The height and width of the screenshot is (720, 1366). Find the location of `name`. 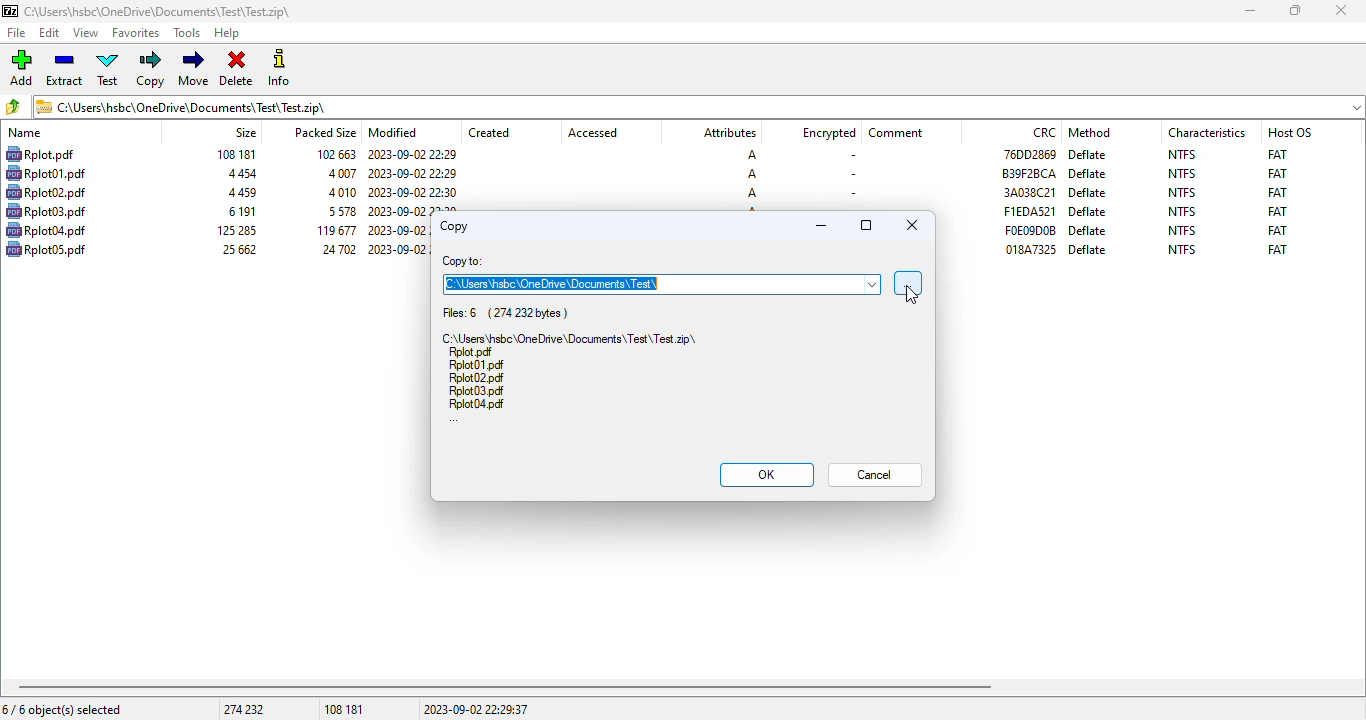

name is located at coordinates (25, 133).